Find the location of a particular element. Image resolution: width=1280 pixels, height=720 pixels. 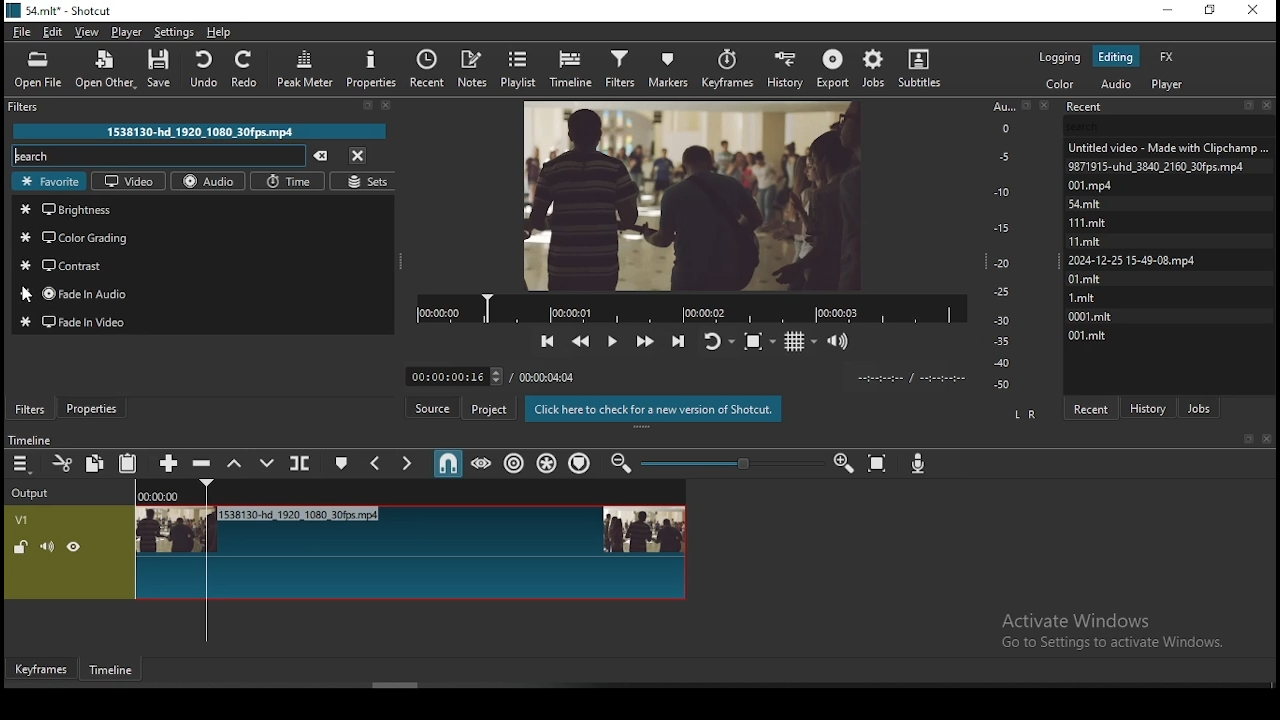

color is located at coordinates (1059, 83).